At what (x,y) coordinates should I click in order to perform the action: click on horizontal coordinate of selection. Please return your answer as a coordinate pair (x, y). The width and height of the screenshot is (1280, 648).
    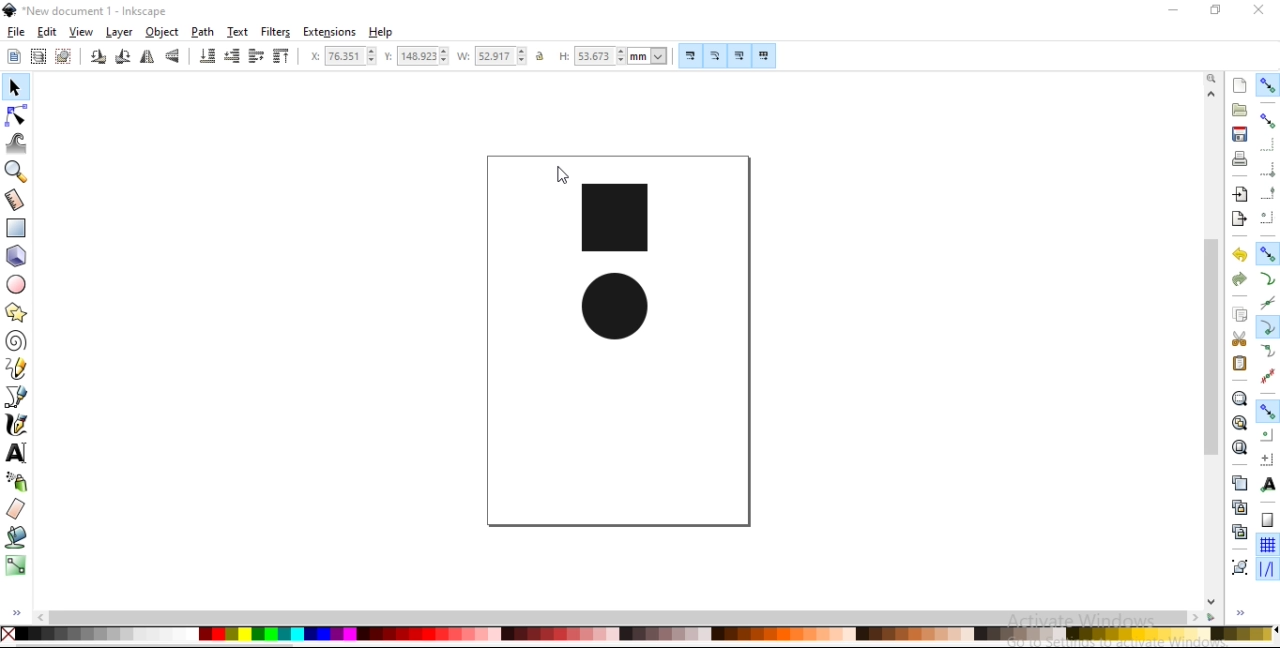
    Looking at the image, I should click on (342, 57).